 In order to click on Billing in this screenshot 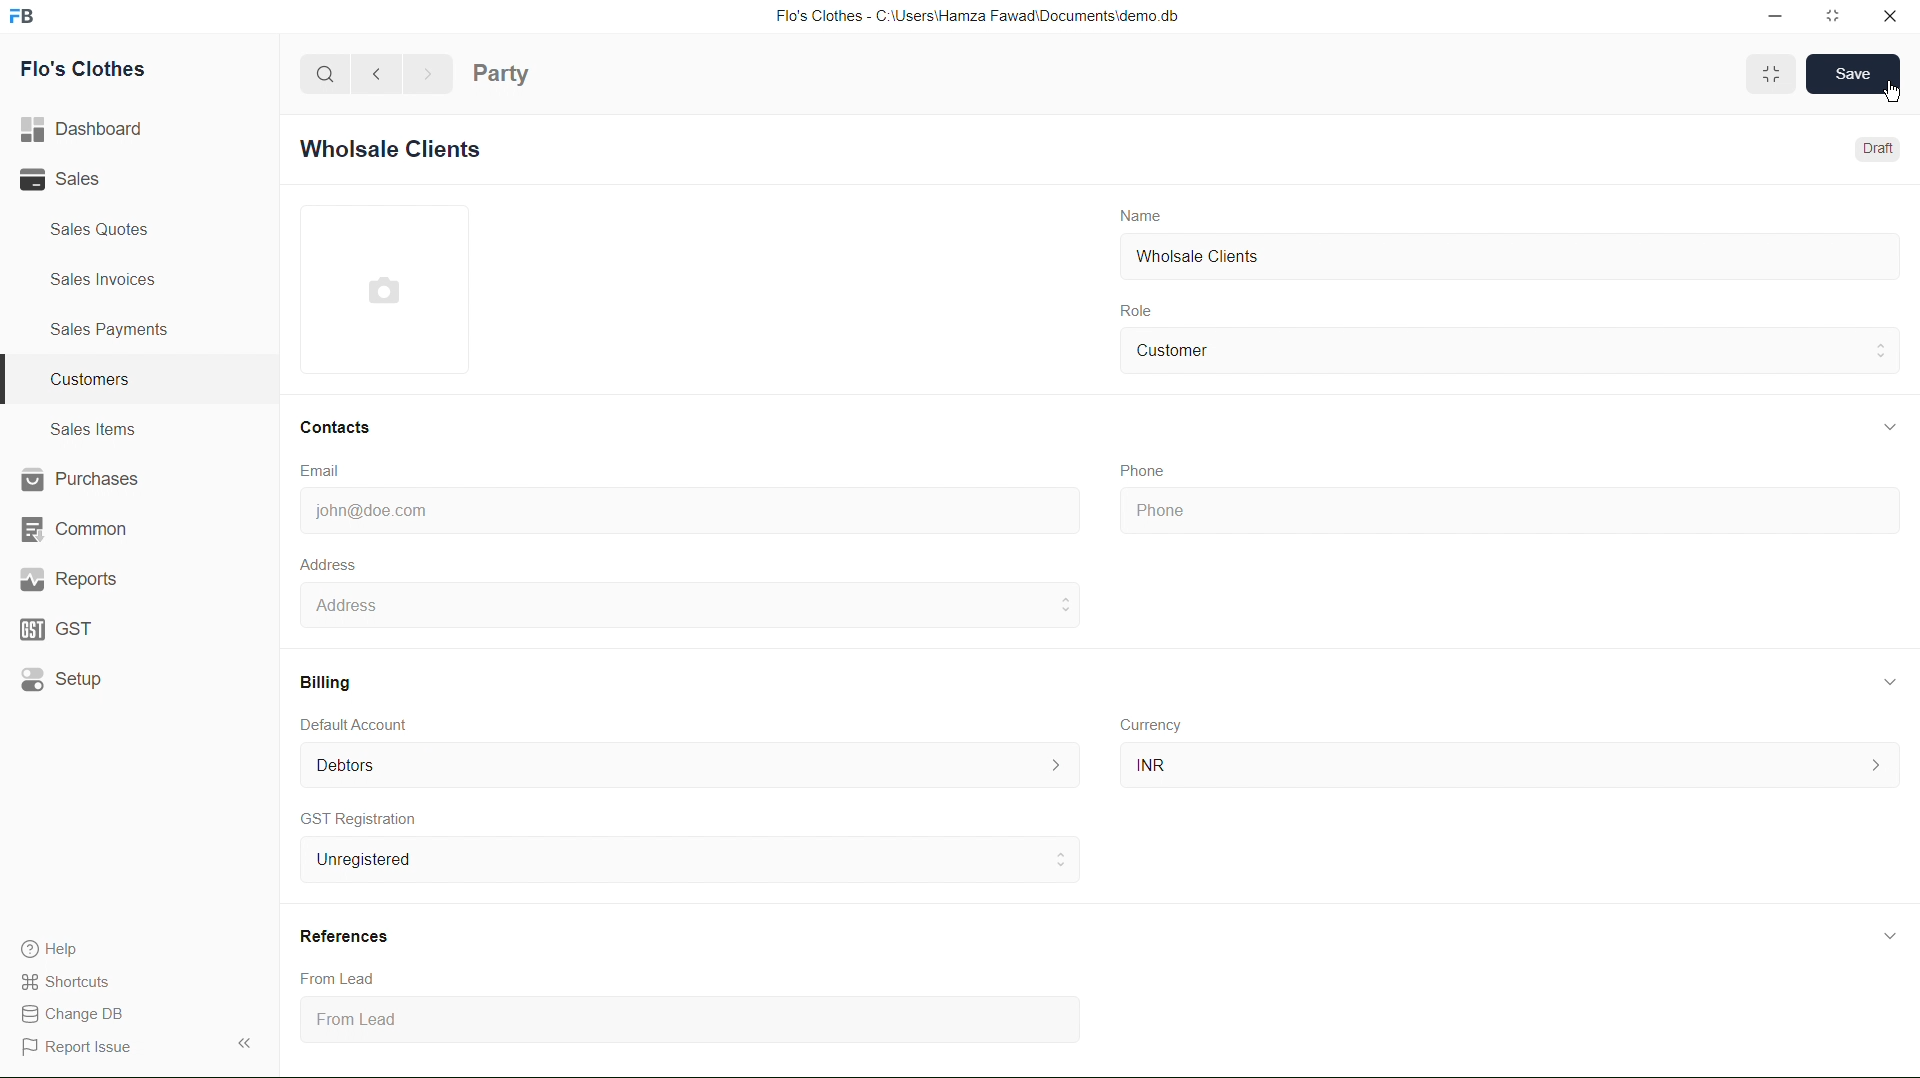, I will do `click(327, 677)`.